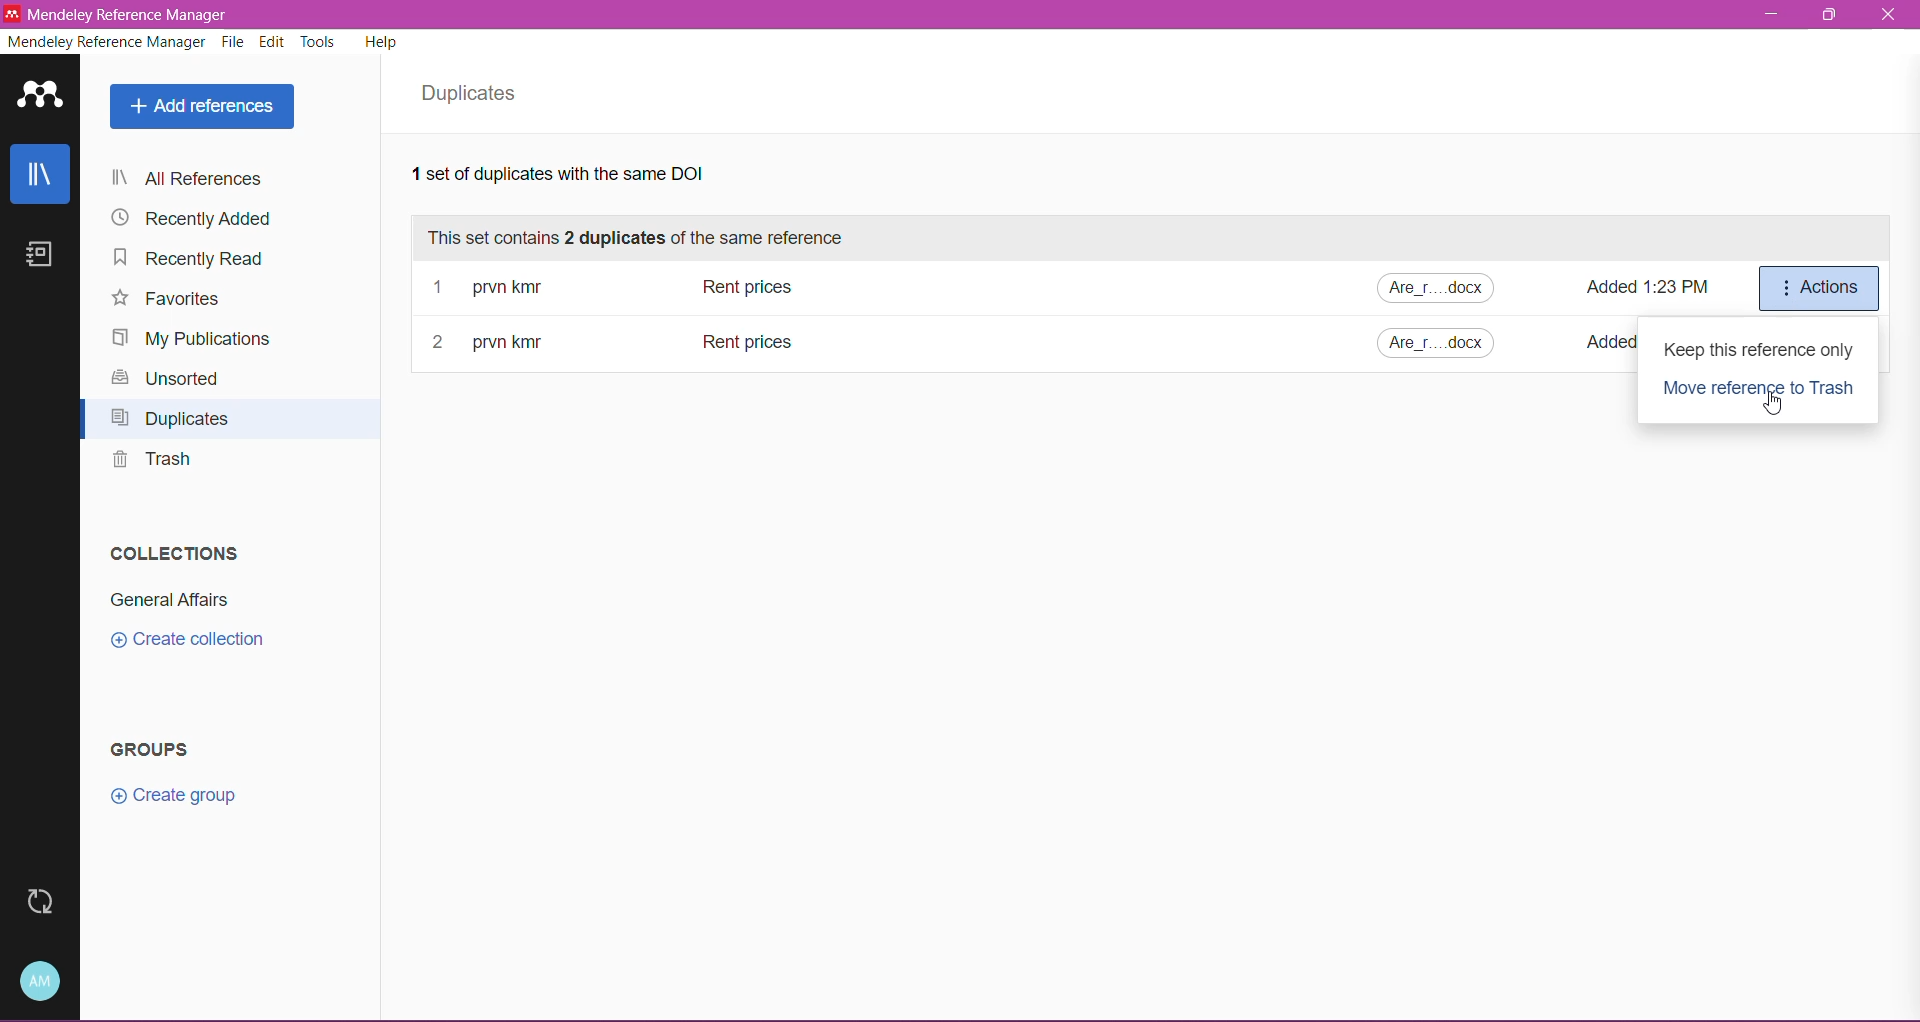 This screenshot has width=1920, height=1022. What do you see at coordinates (384, 45) in the screenshot?
I see `Help` at bounding box center [384, 45].